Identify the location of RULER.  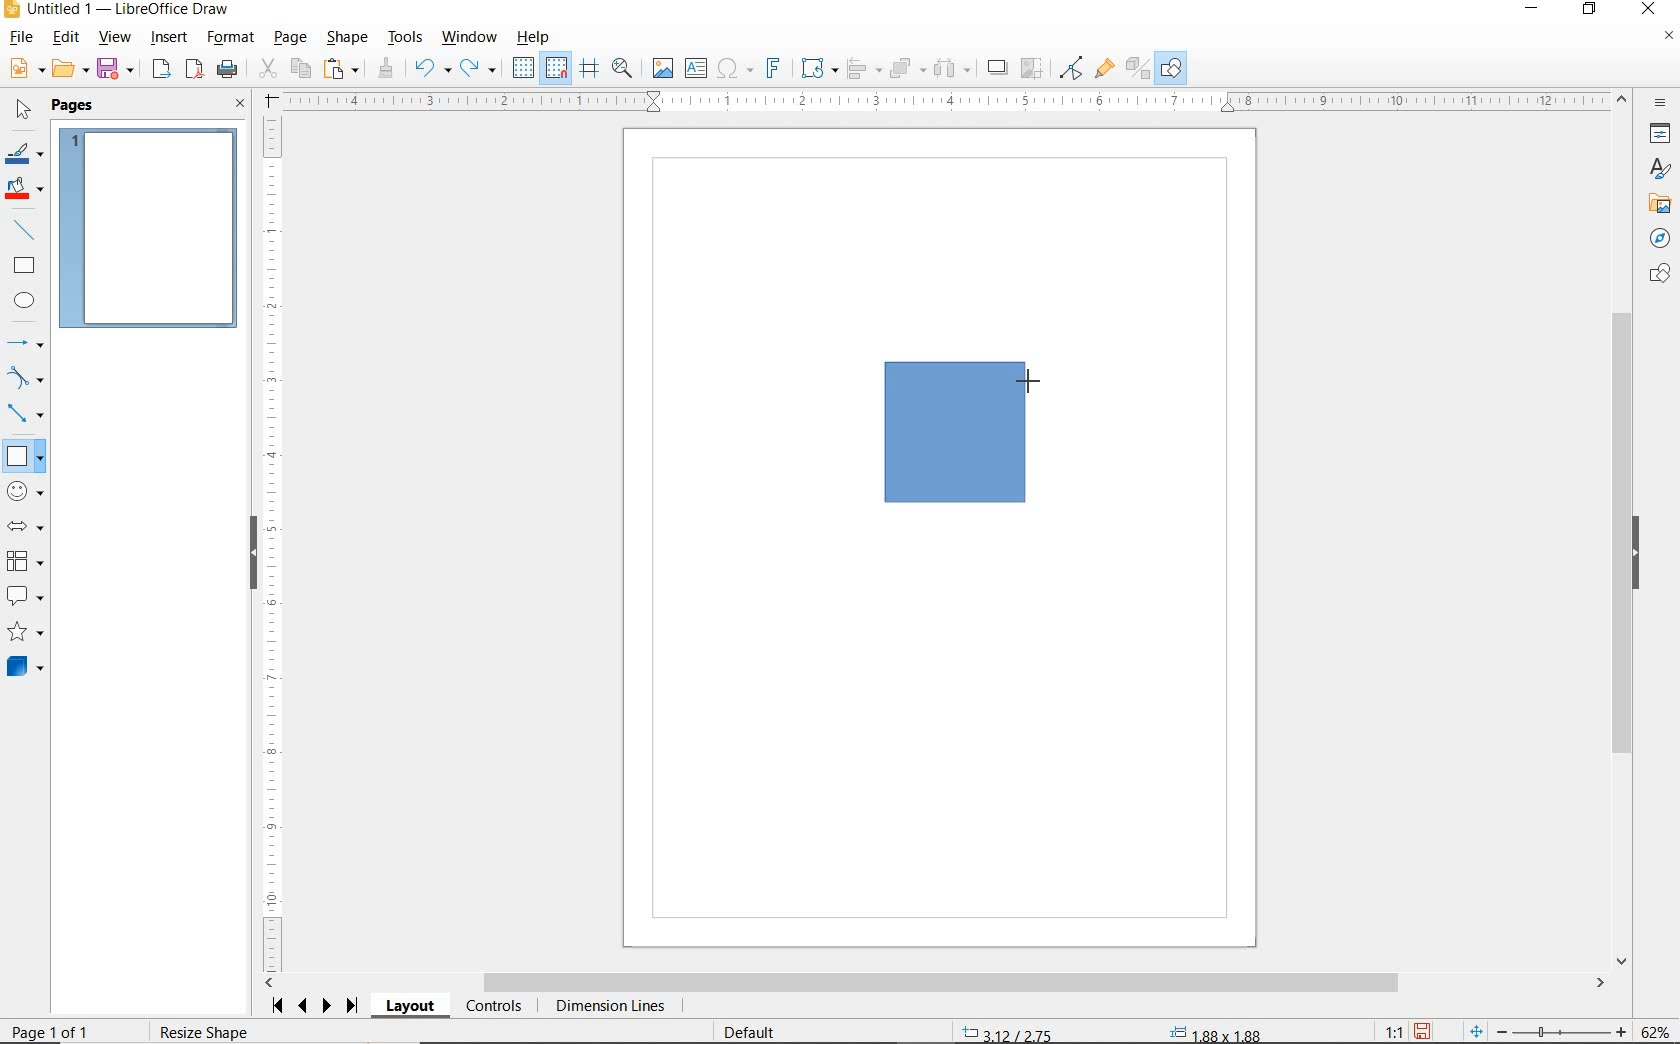
(273, 544).